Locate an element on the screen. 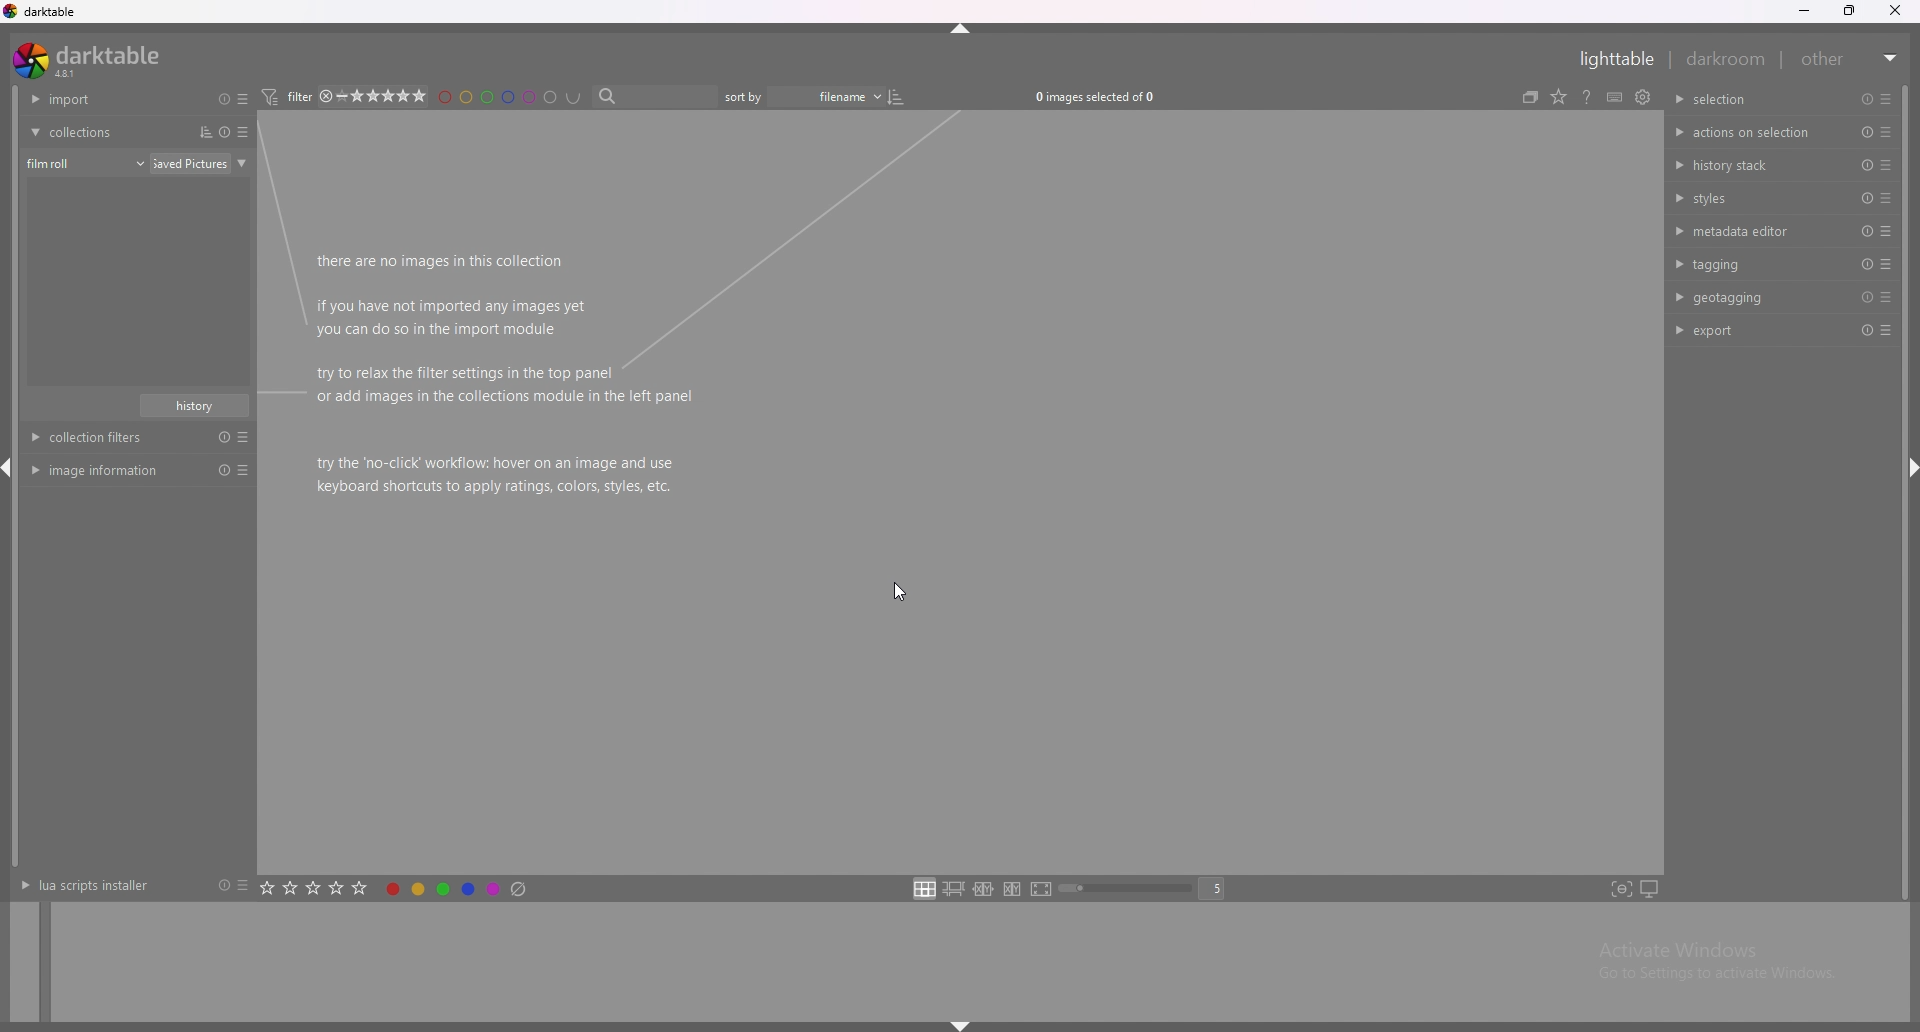   is located at coordinates (1888, 265).